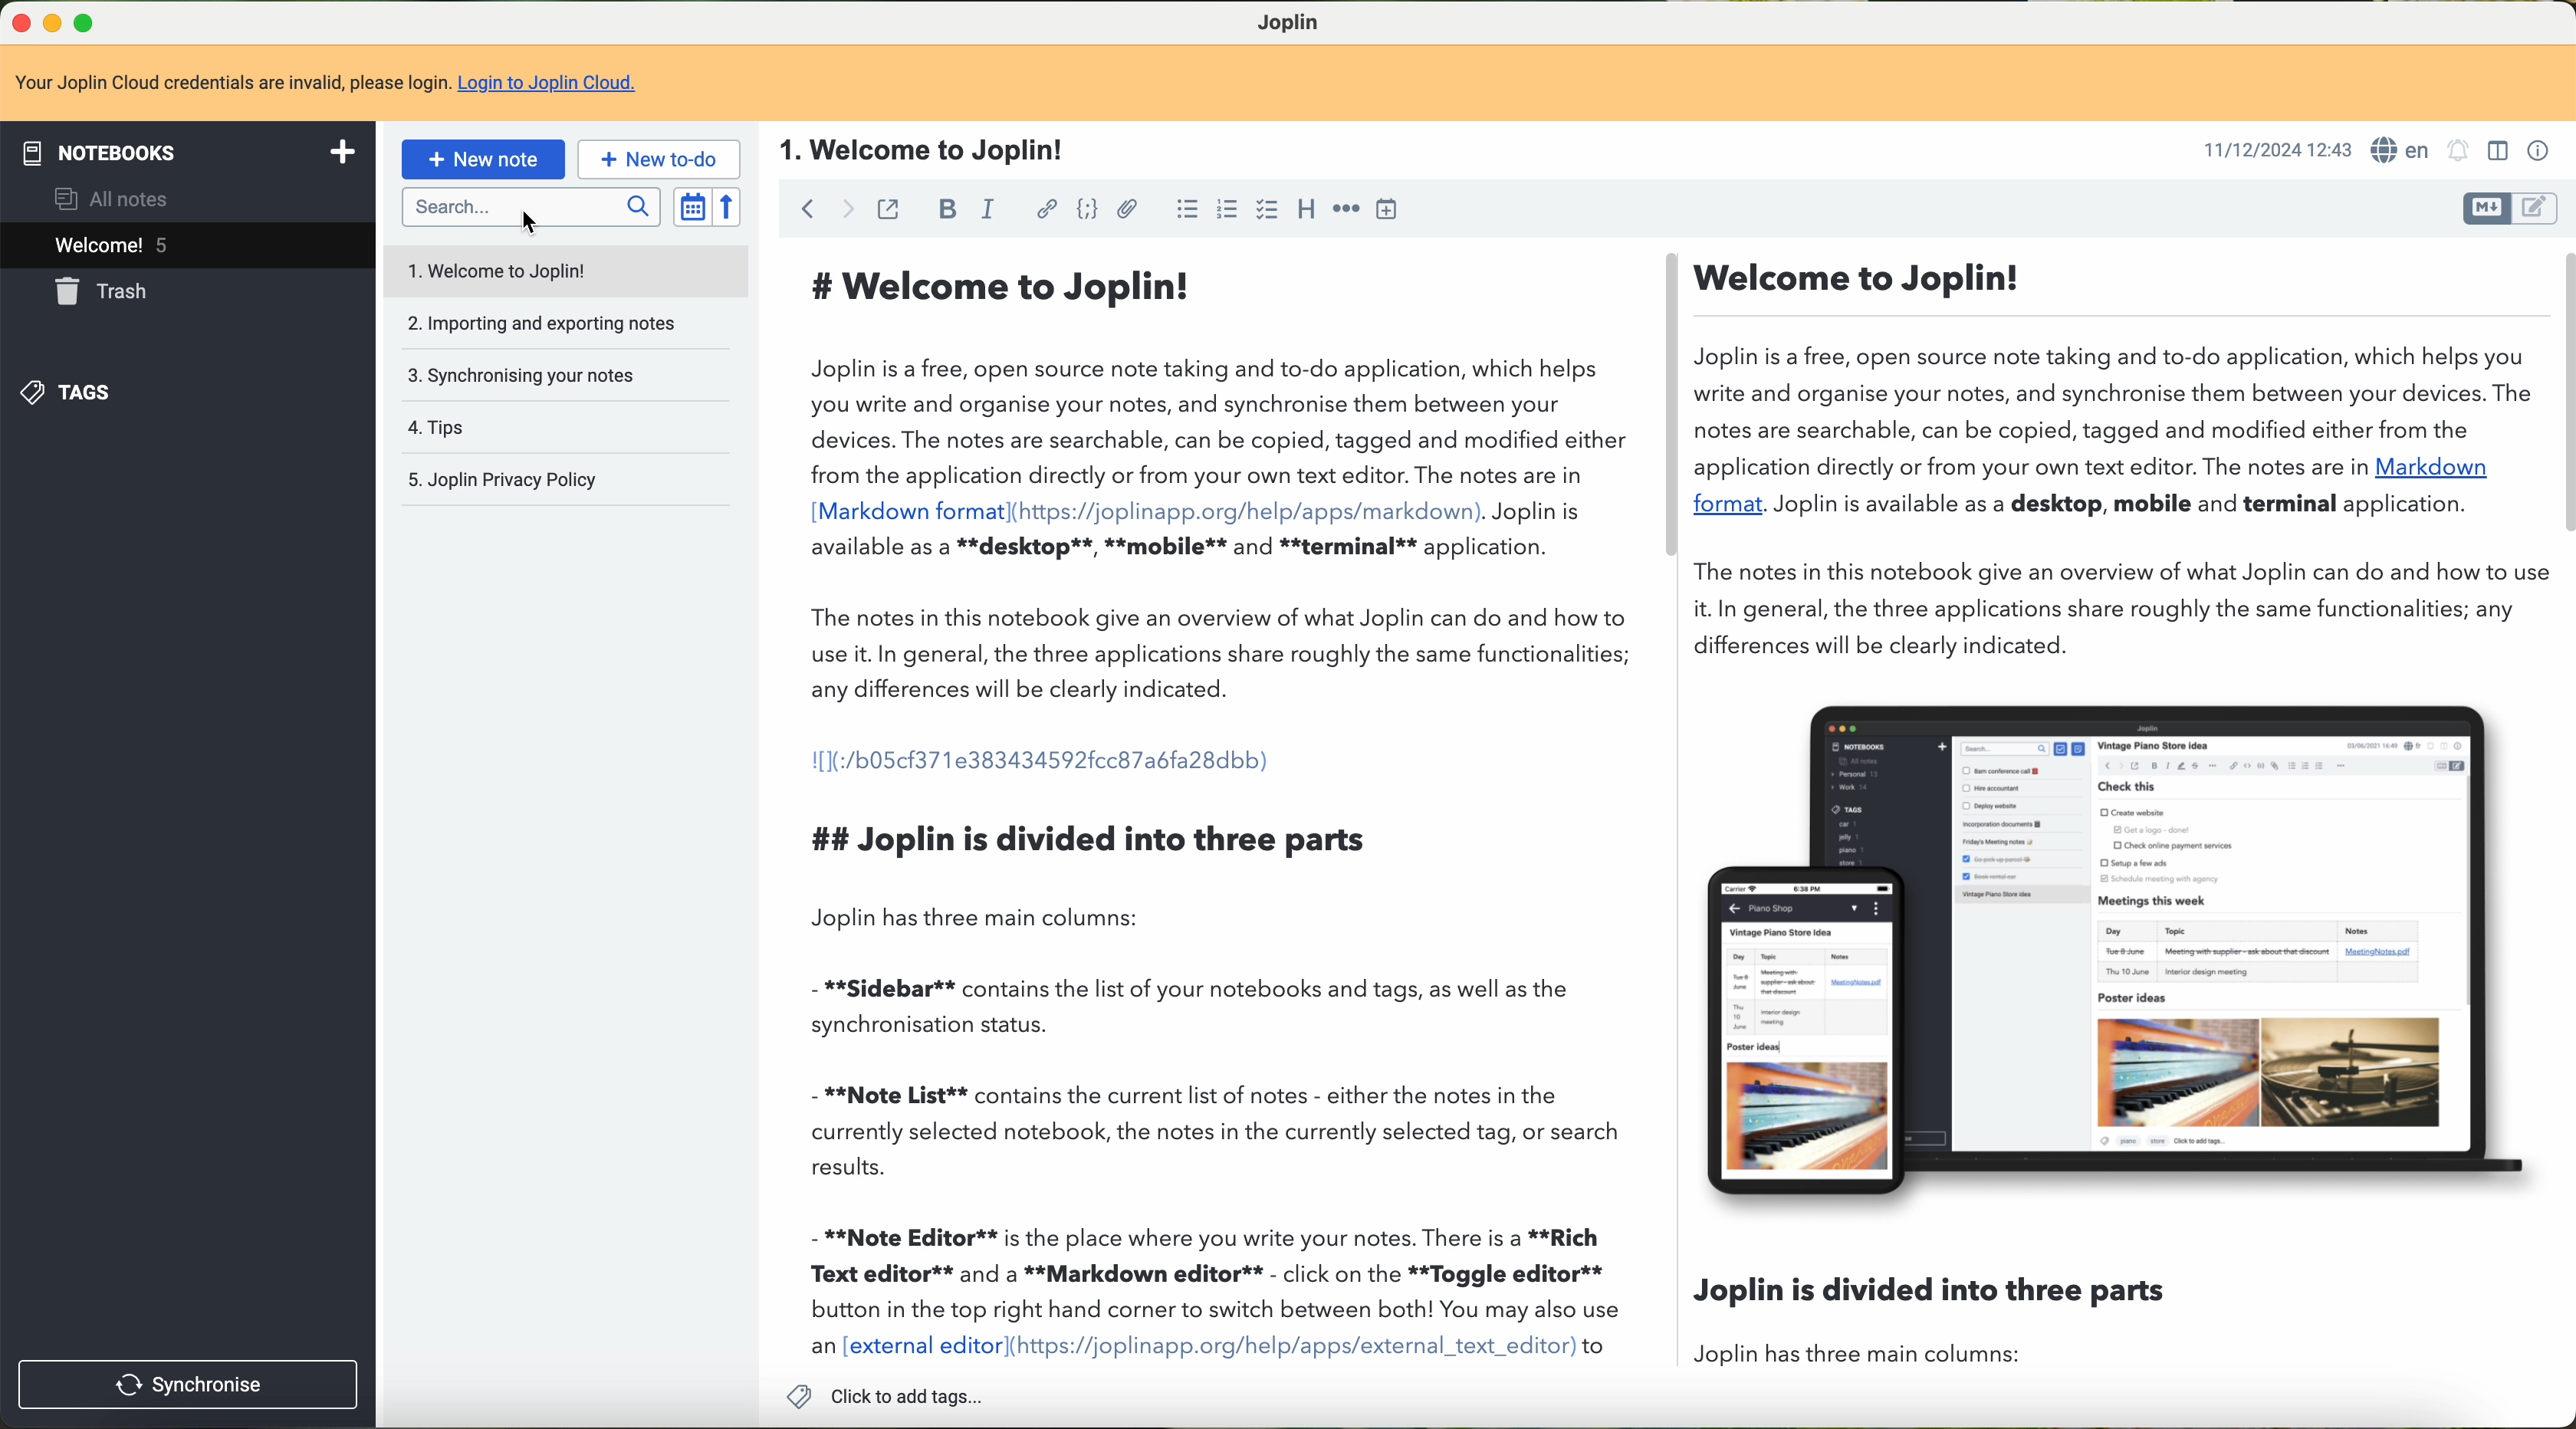 This screenshot has width=2576, height=1429. Describe the element at coordinates (88, 22) in the screenshot. I see `maximize Joplin` at that location.